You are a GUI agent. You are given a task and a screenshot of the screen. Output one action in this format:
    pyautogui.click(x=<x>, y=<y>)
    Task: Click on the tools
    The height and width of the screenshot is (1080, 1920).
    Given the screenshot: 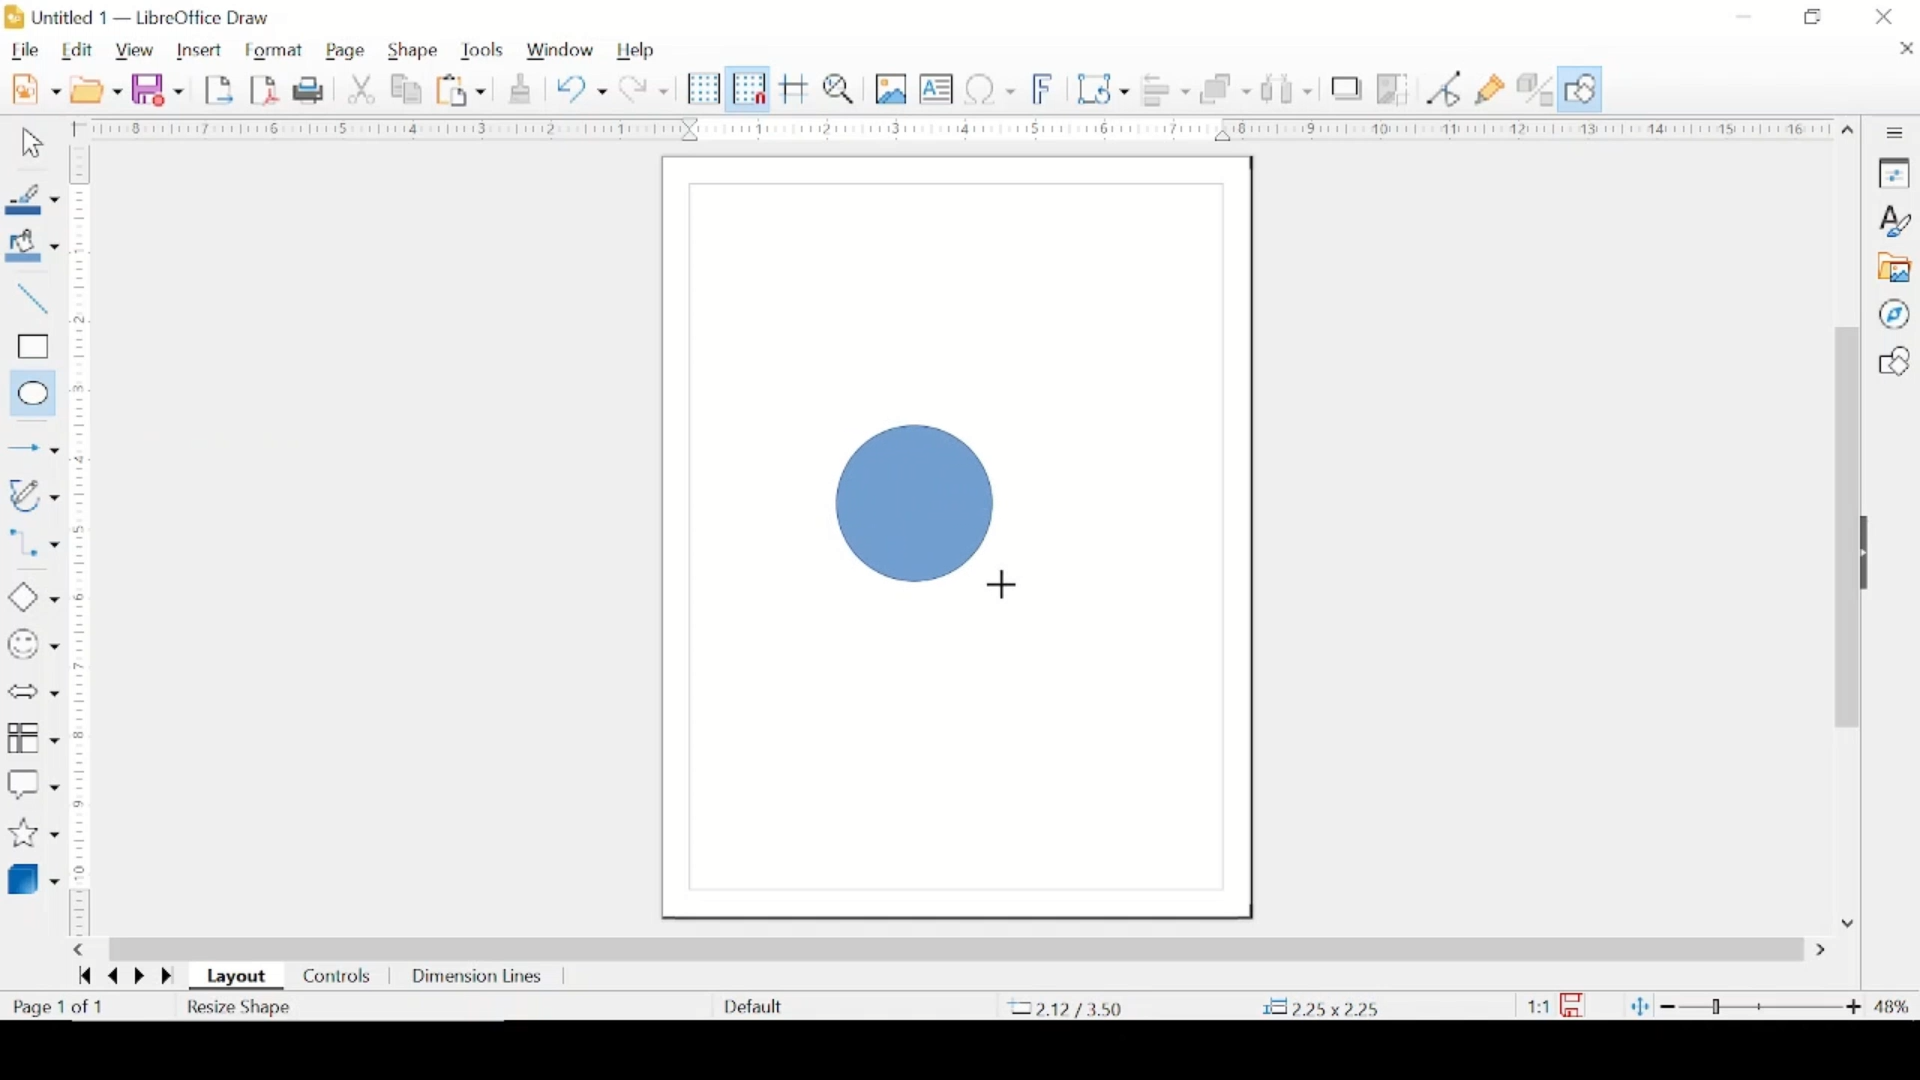 What is the action you would take?
    pyautogui.click(x=483, y=51)
    